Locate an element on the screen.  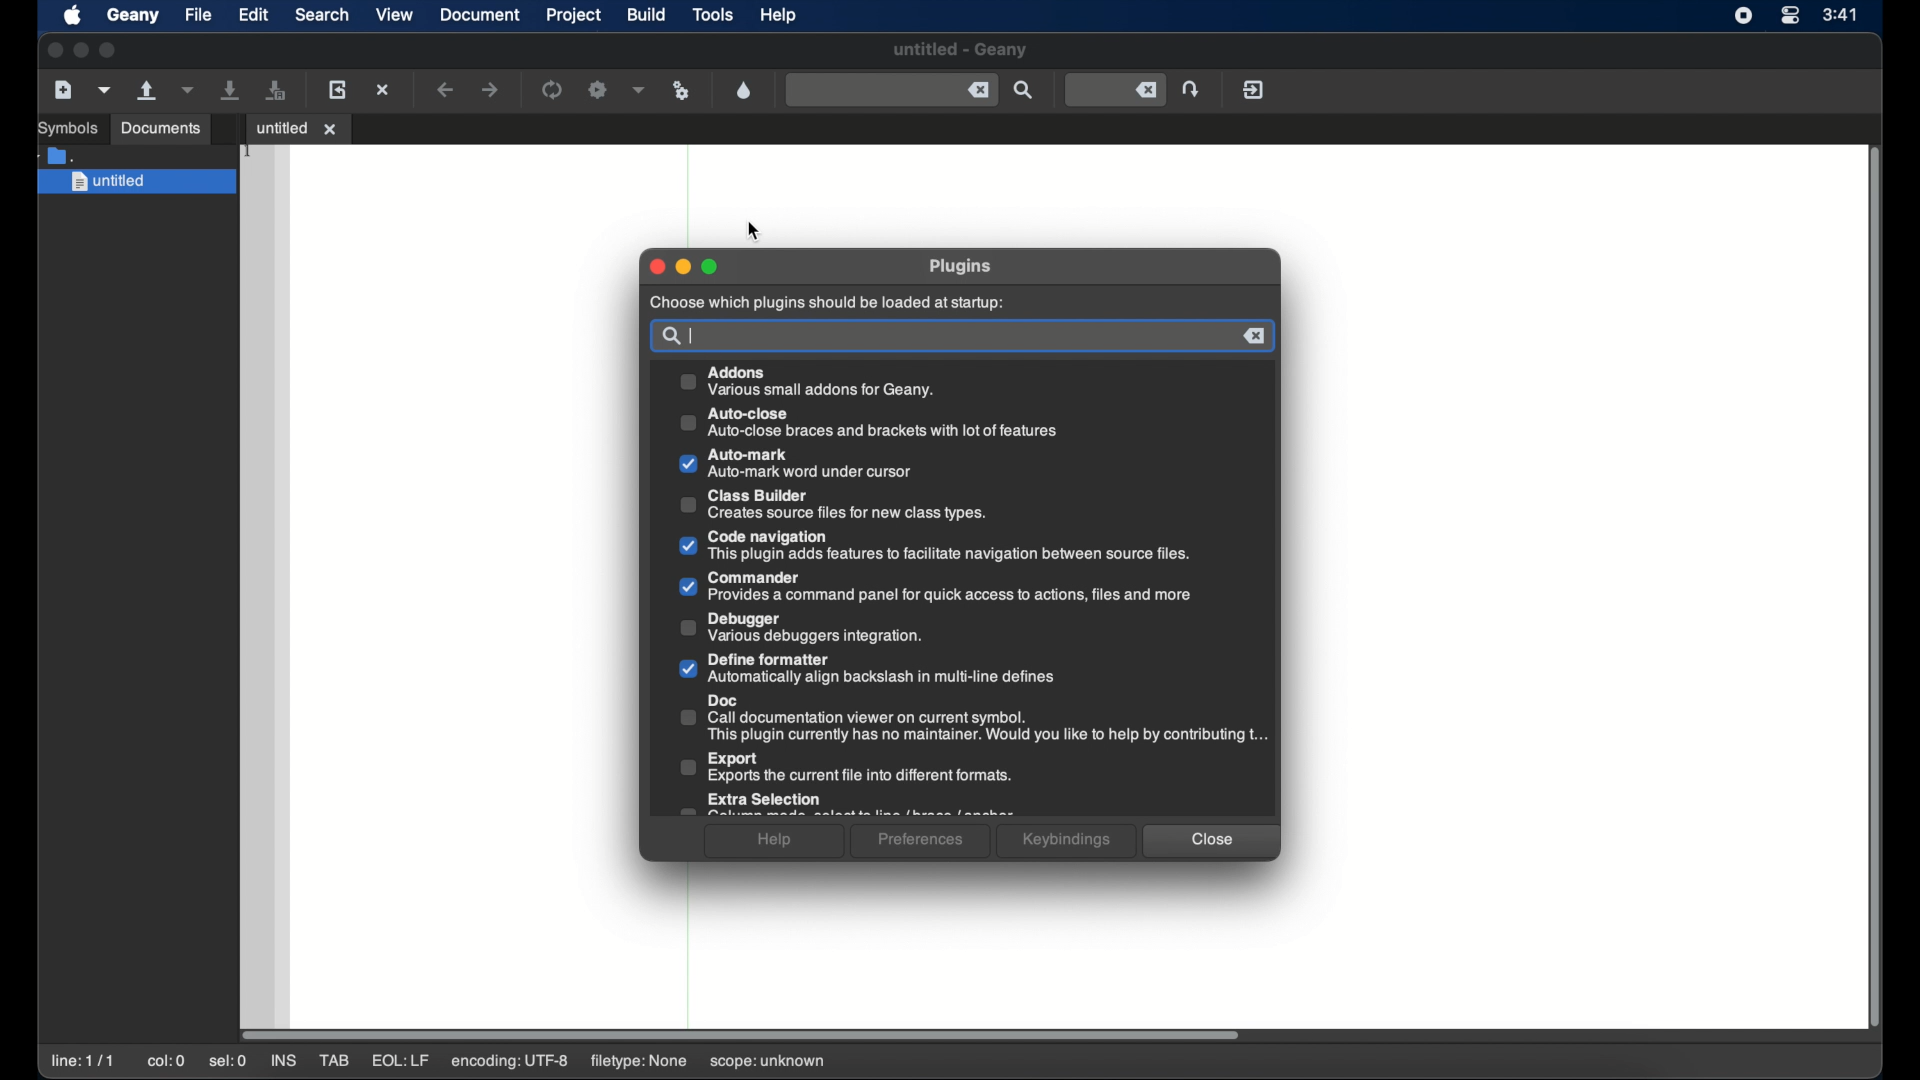
find entered text in current file is located at coordinates (892, 91).